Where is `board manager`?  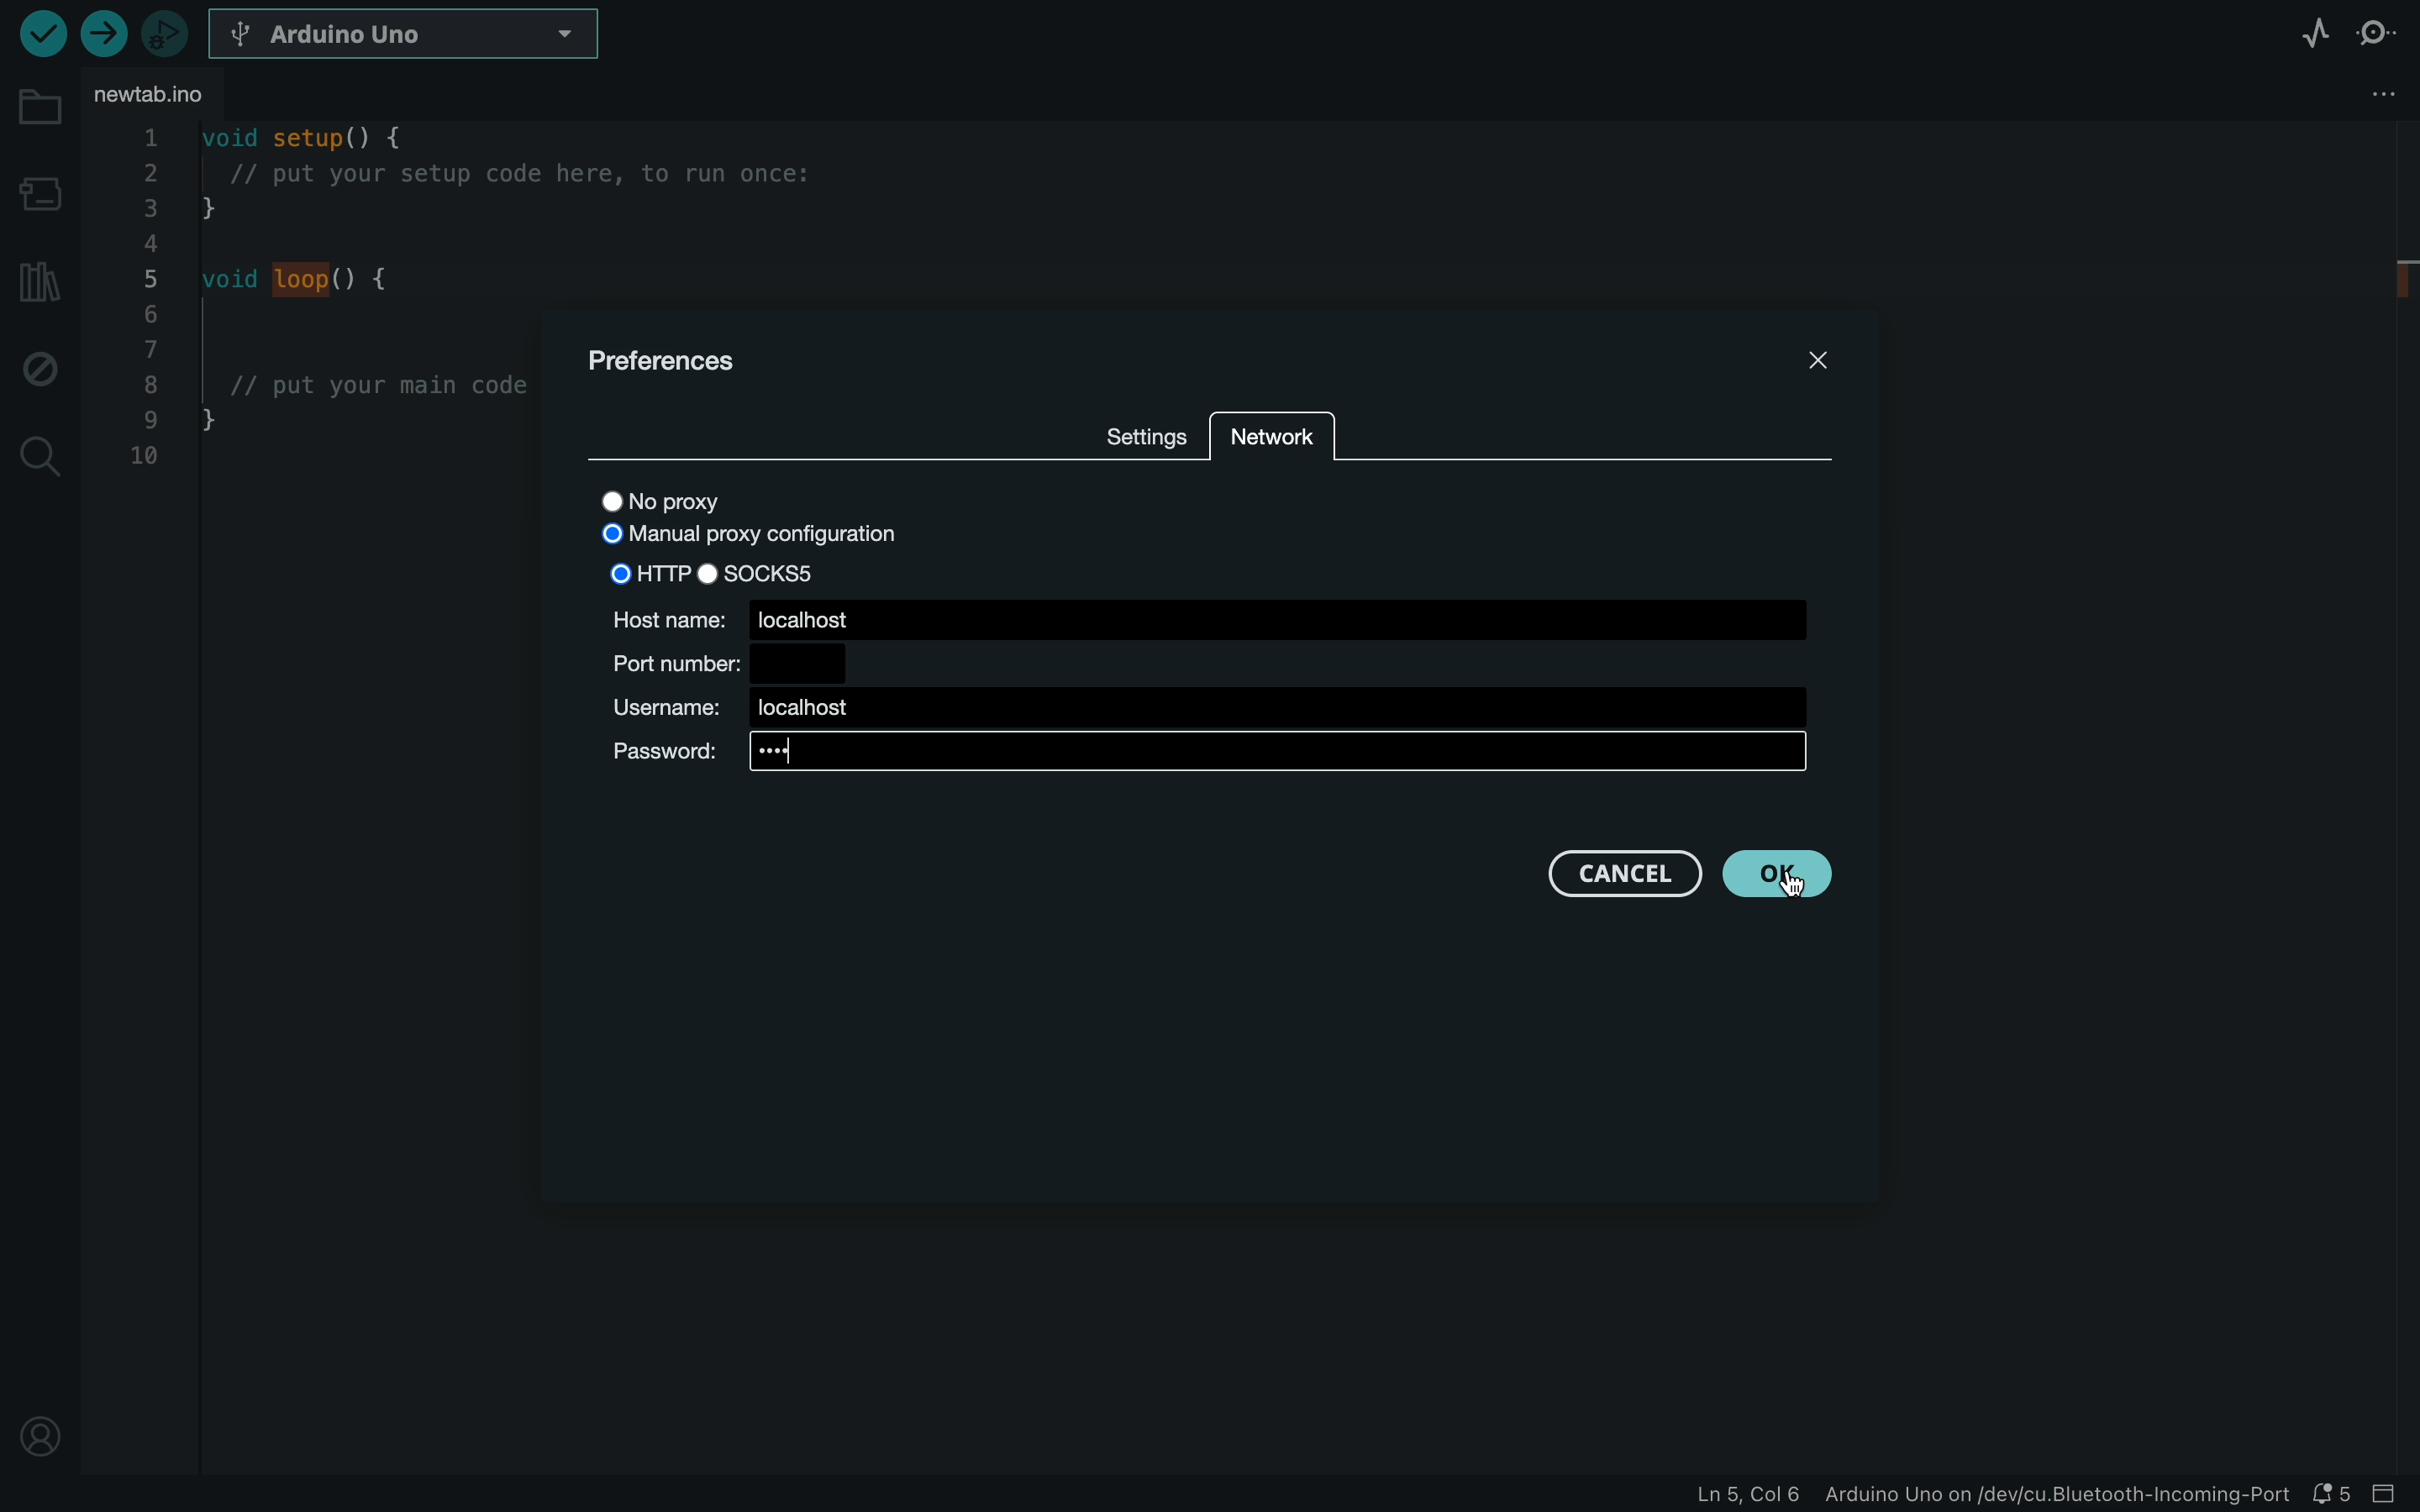
board manager is located at coordinates (38, 185).